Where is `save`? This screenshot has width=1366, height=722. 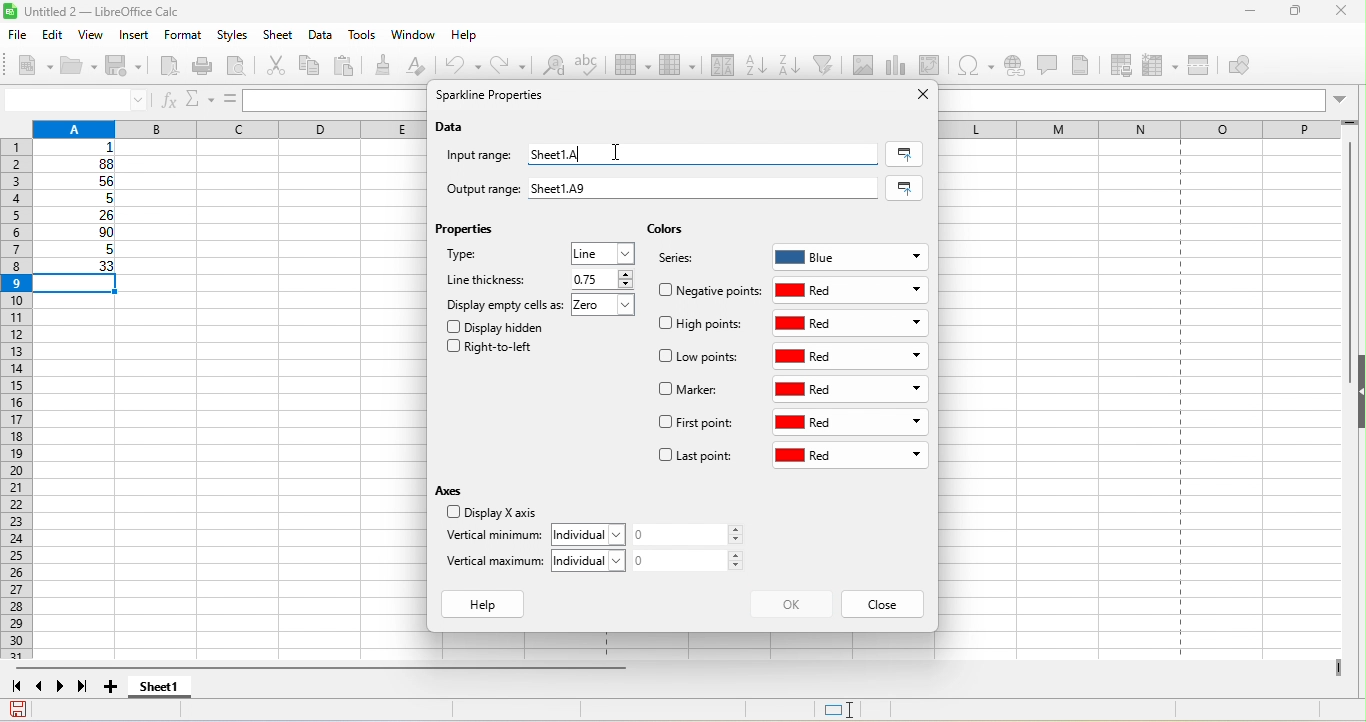
save is located at coordinates (128, 68).